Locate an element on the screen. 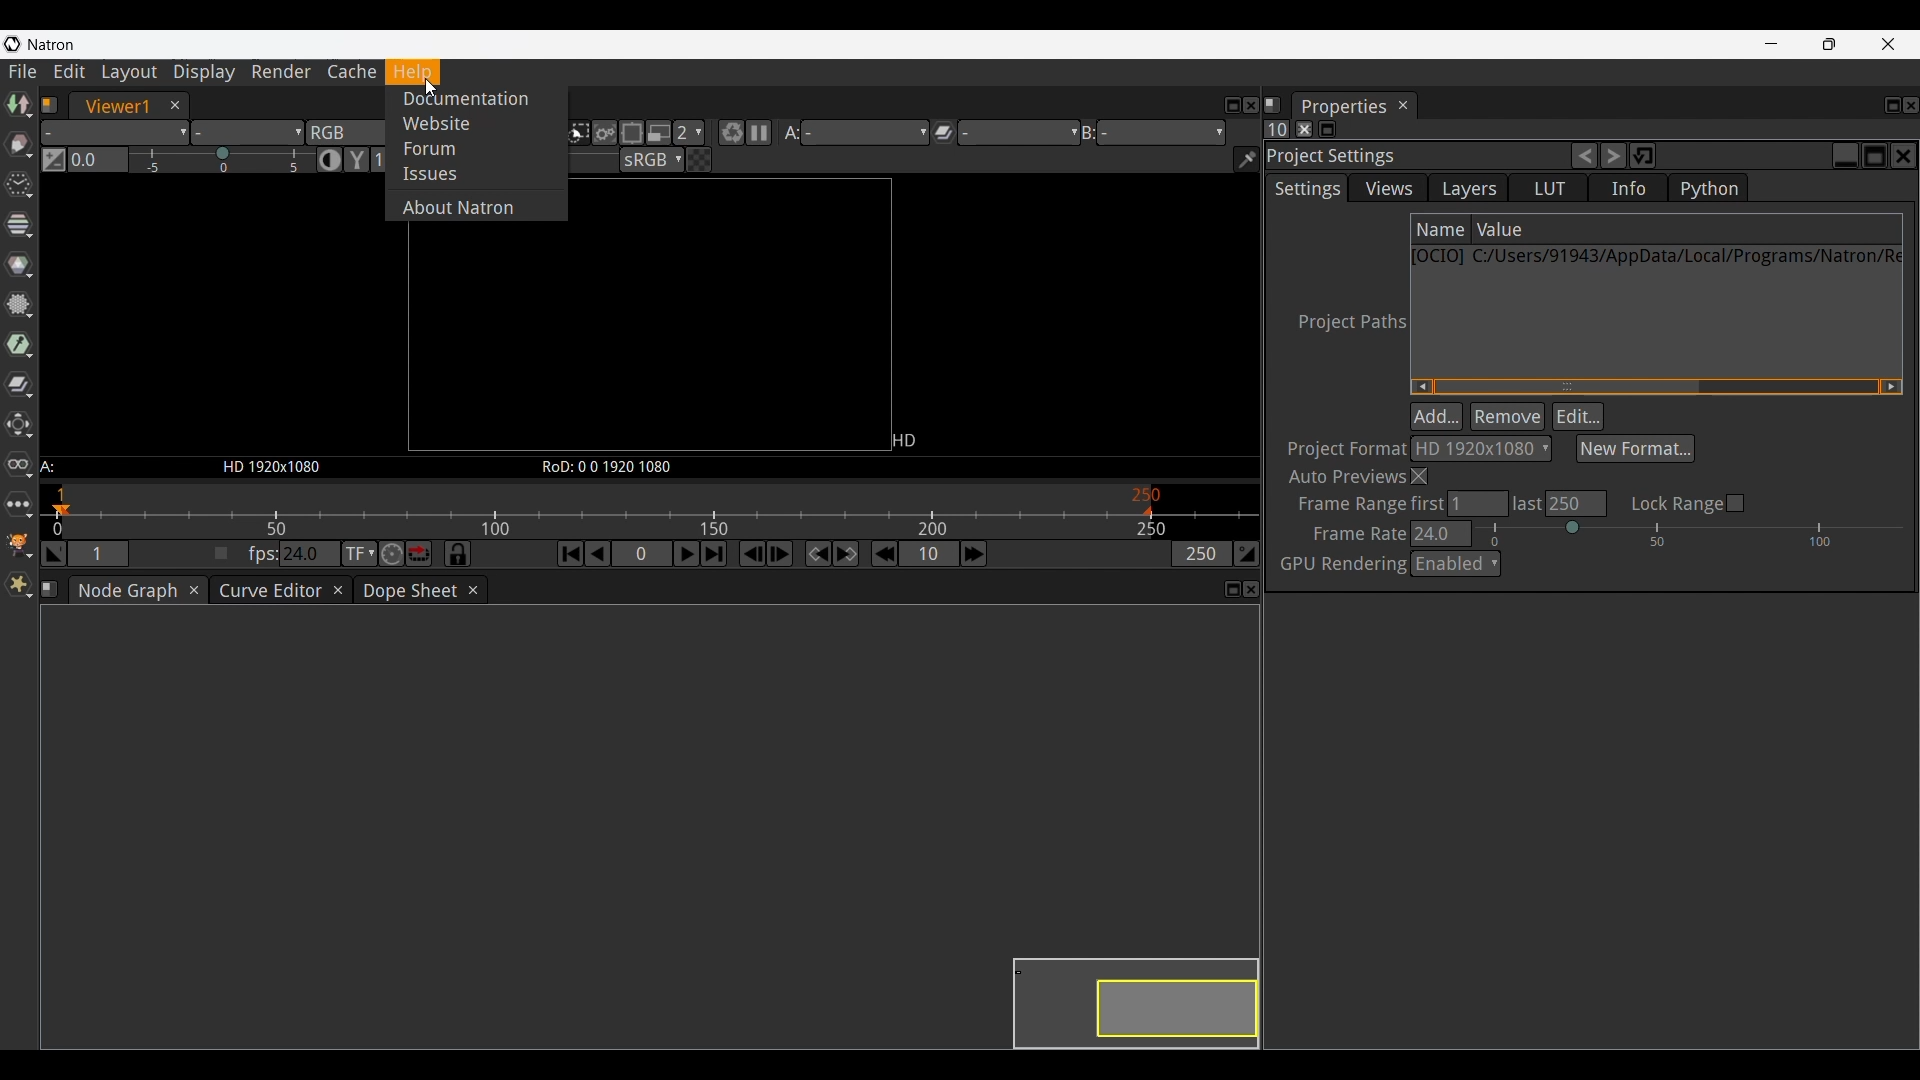 This screenshot has width=1920, height=1080. Turbo mode is located at coordinates (392, 554).